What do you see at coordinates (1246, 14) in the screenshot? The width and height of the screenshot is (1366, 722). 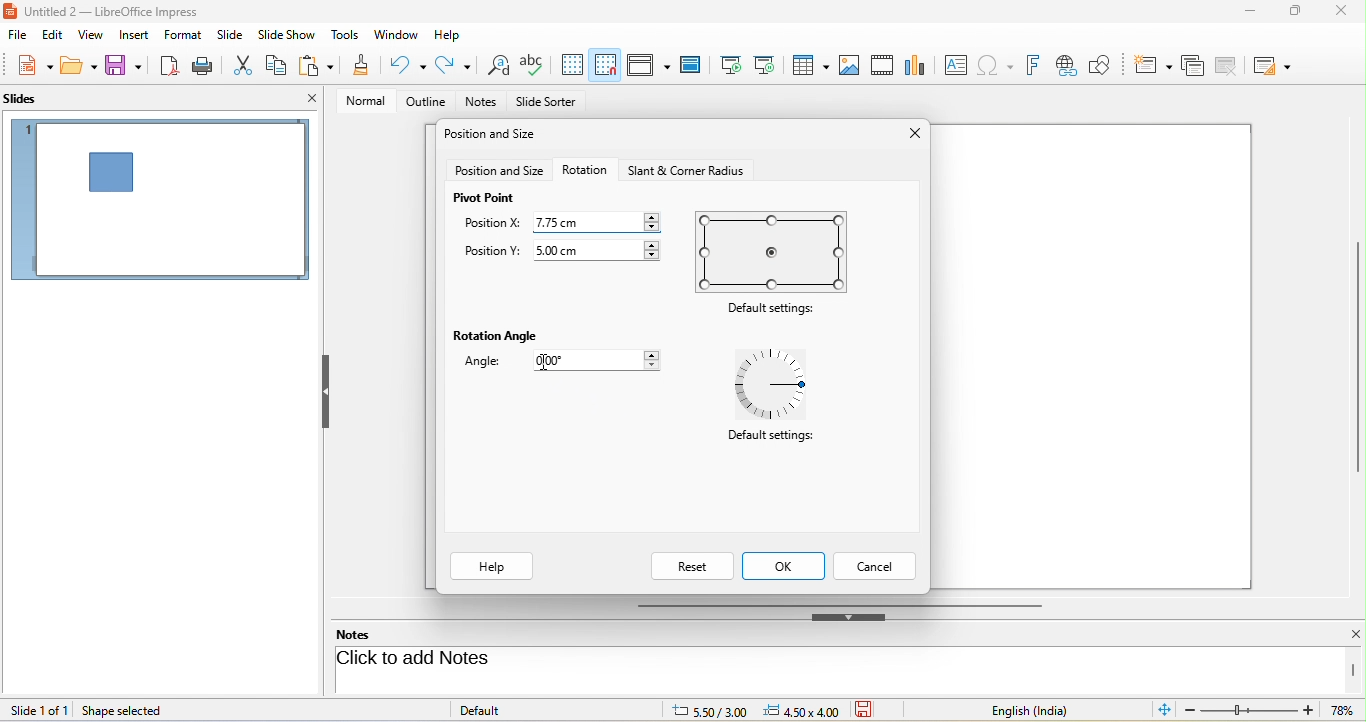 I see `minimize` at bounding box center [1246, 14].